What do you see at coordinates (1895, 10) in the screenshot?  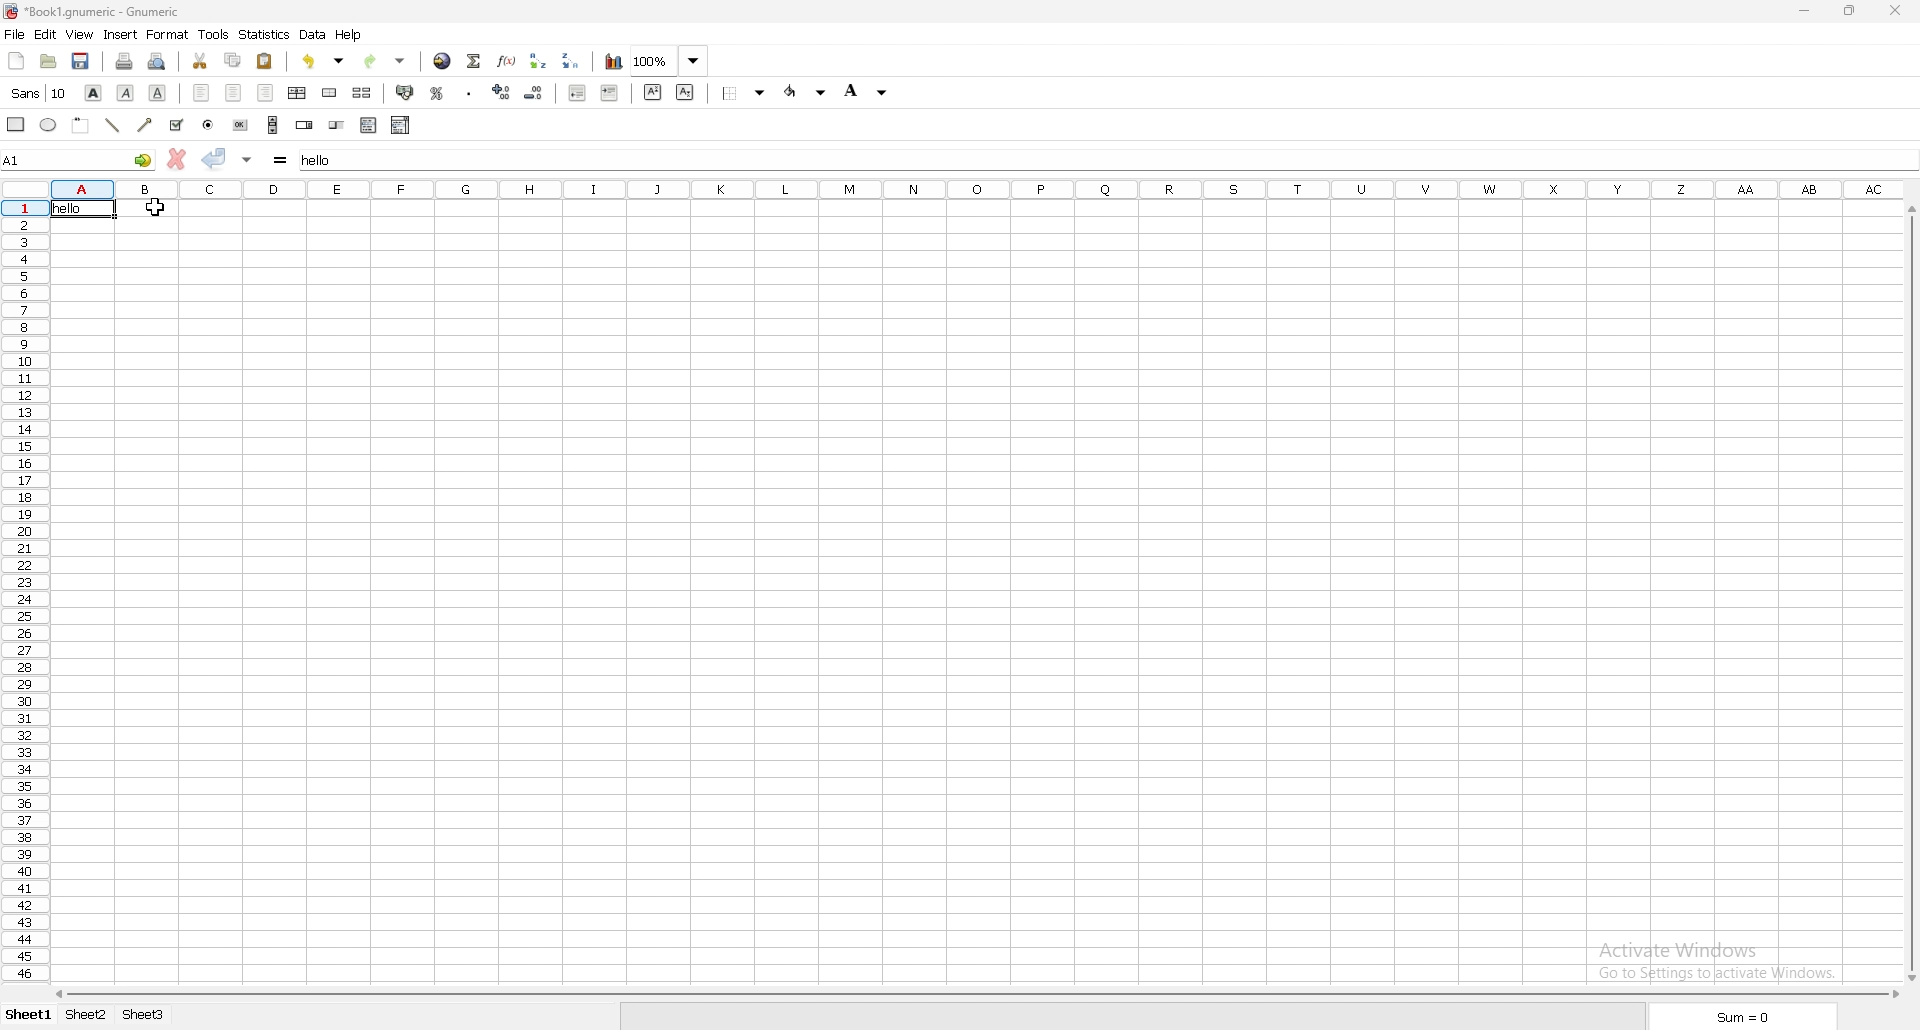 I see `close` at bounding box center [1895, 10].